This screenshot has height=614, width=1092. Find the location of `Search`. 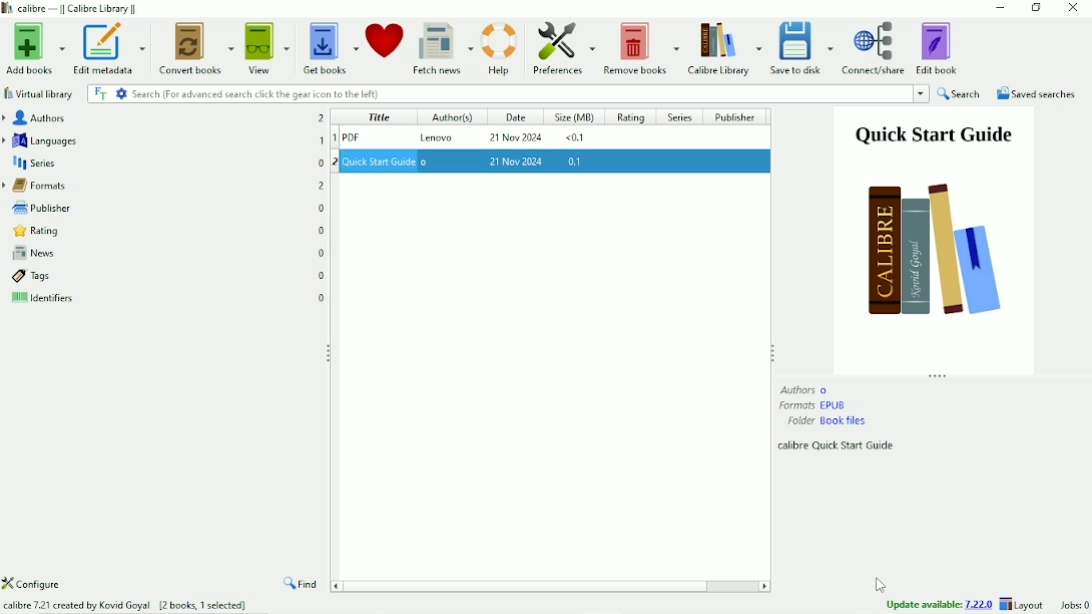

Search is located at coordinates (960, 94).